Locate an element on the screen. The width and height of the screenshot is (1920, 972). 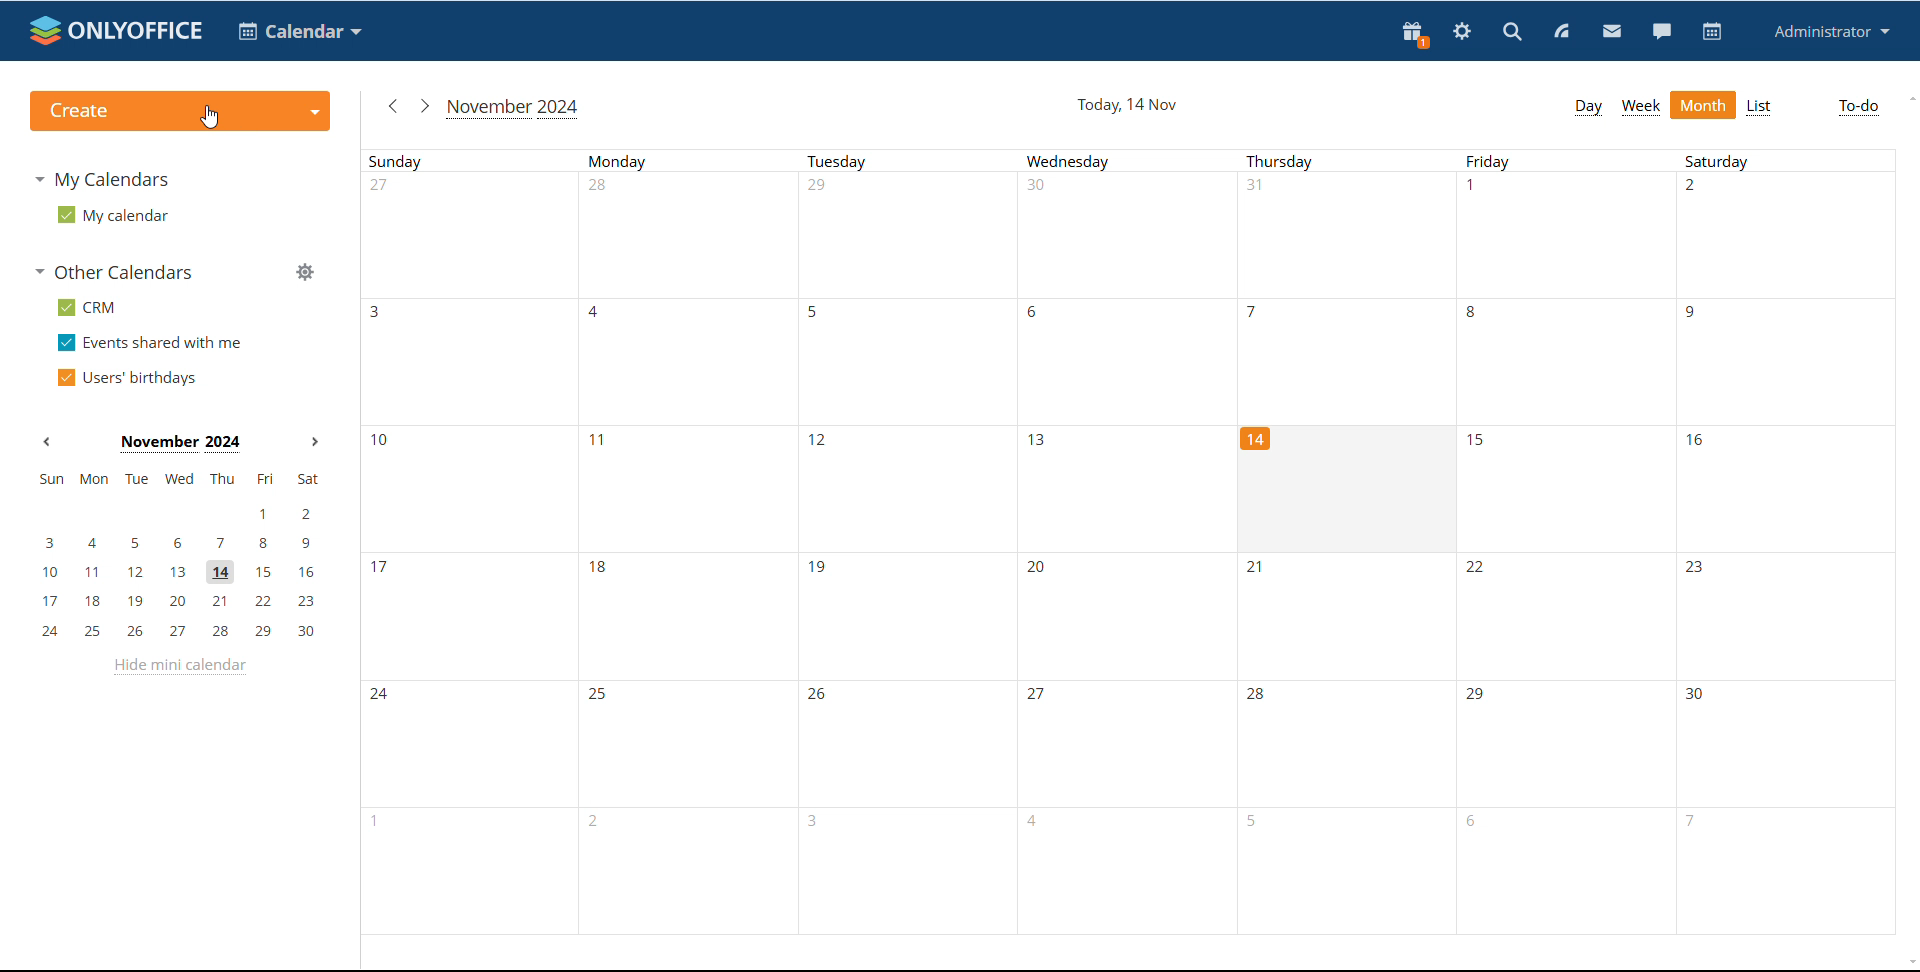
sun, mon, tue, wed, thu, fri, sat is located at coordinates (177, 479).